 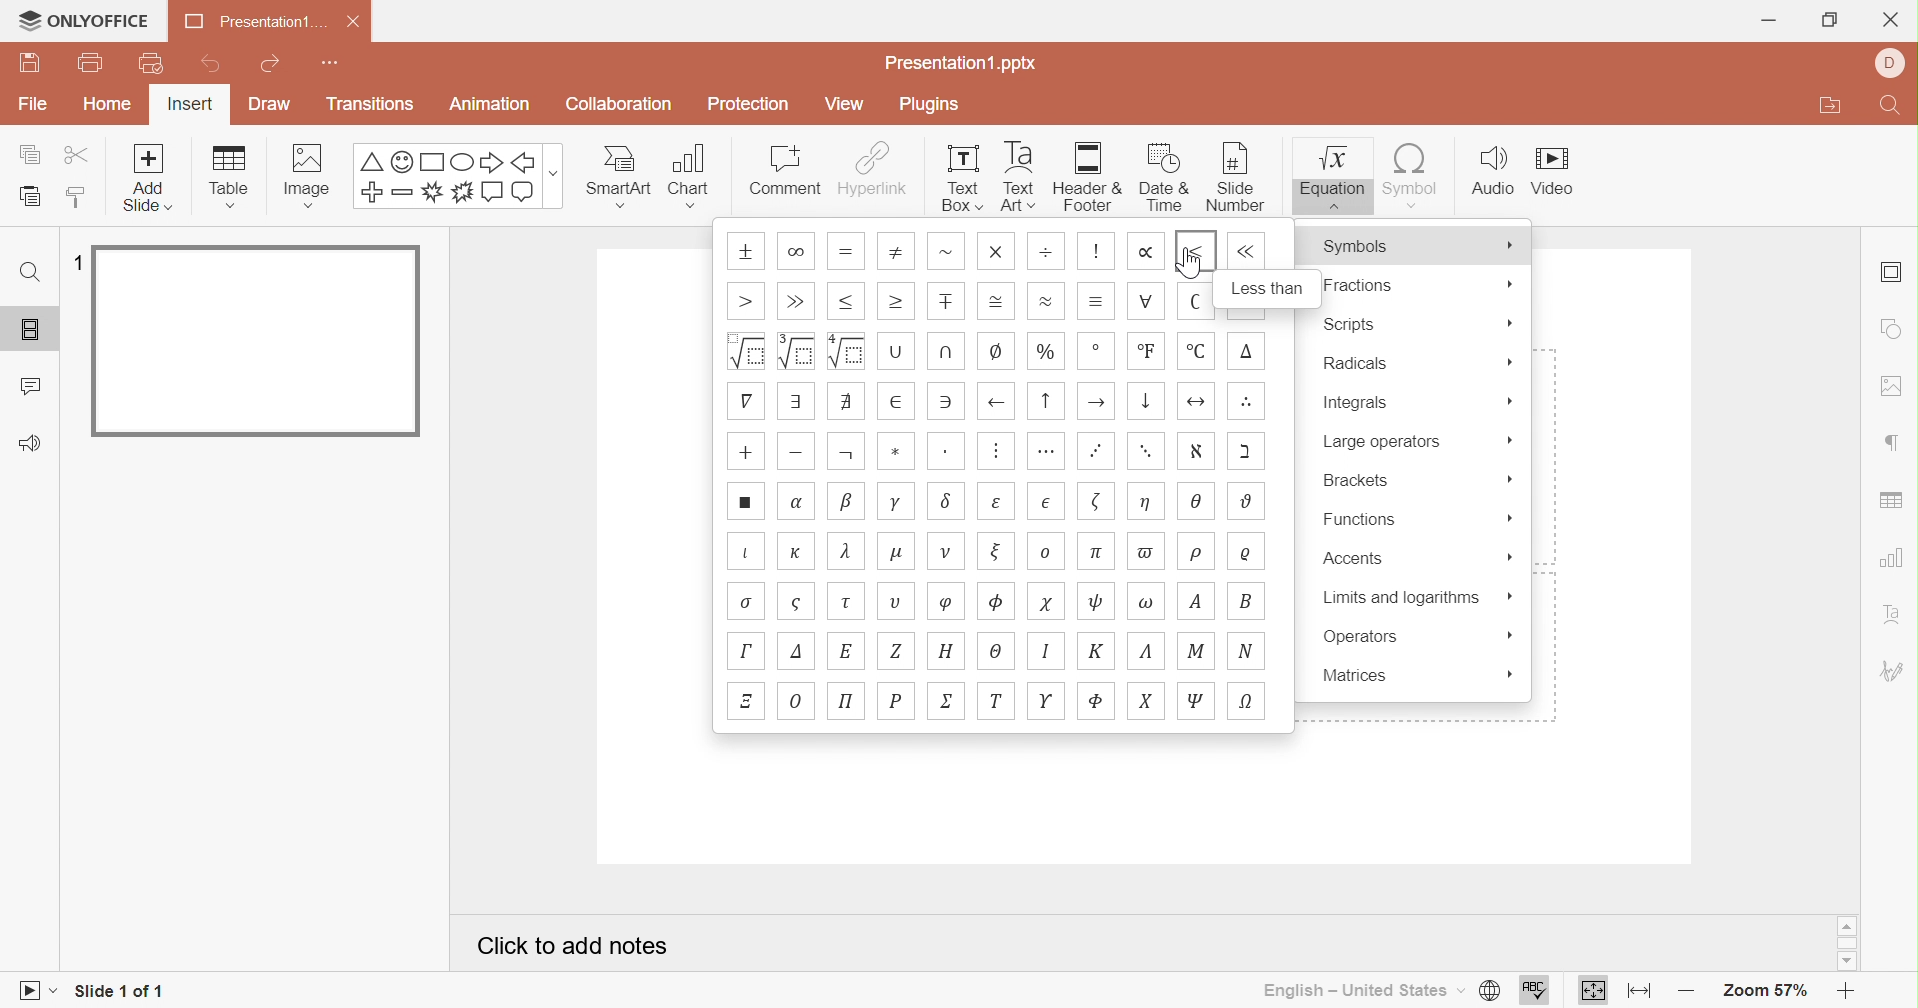 What do you see at coordinates (1890, 19) in the screenshot?
I see `Close` at bounding box center [1890, 19].